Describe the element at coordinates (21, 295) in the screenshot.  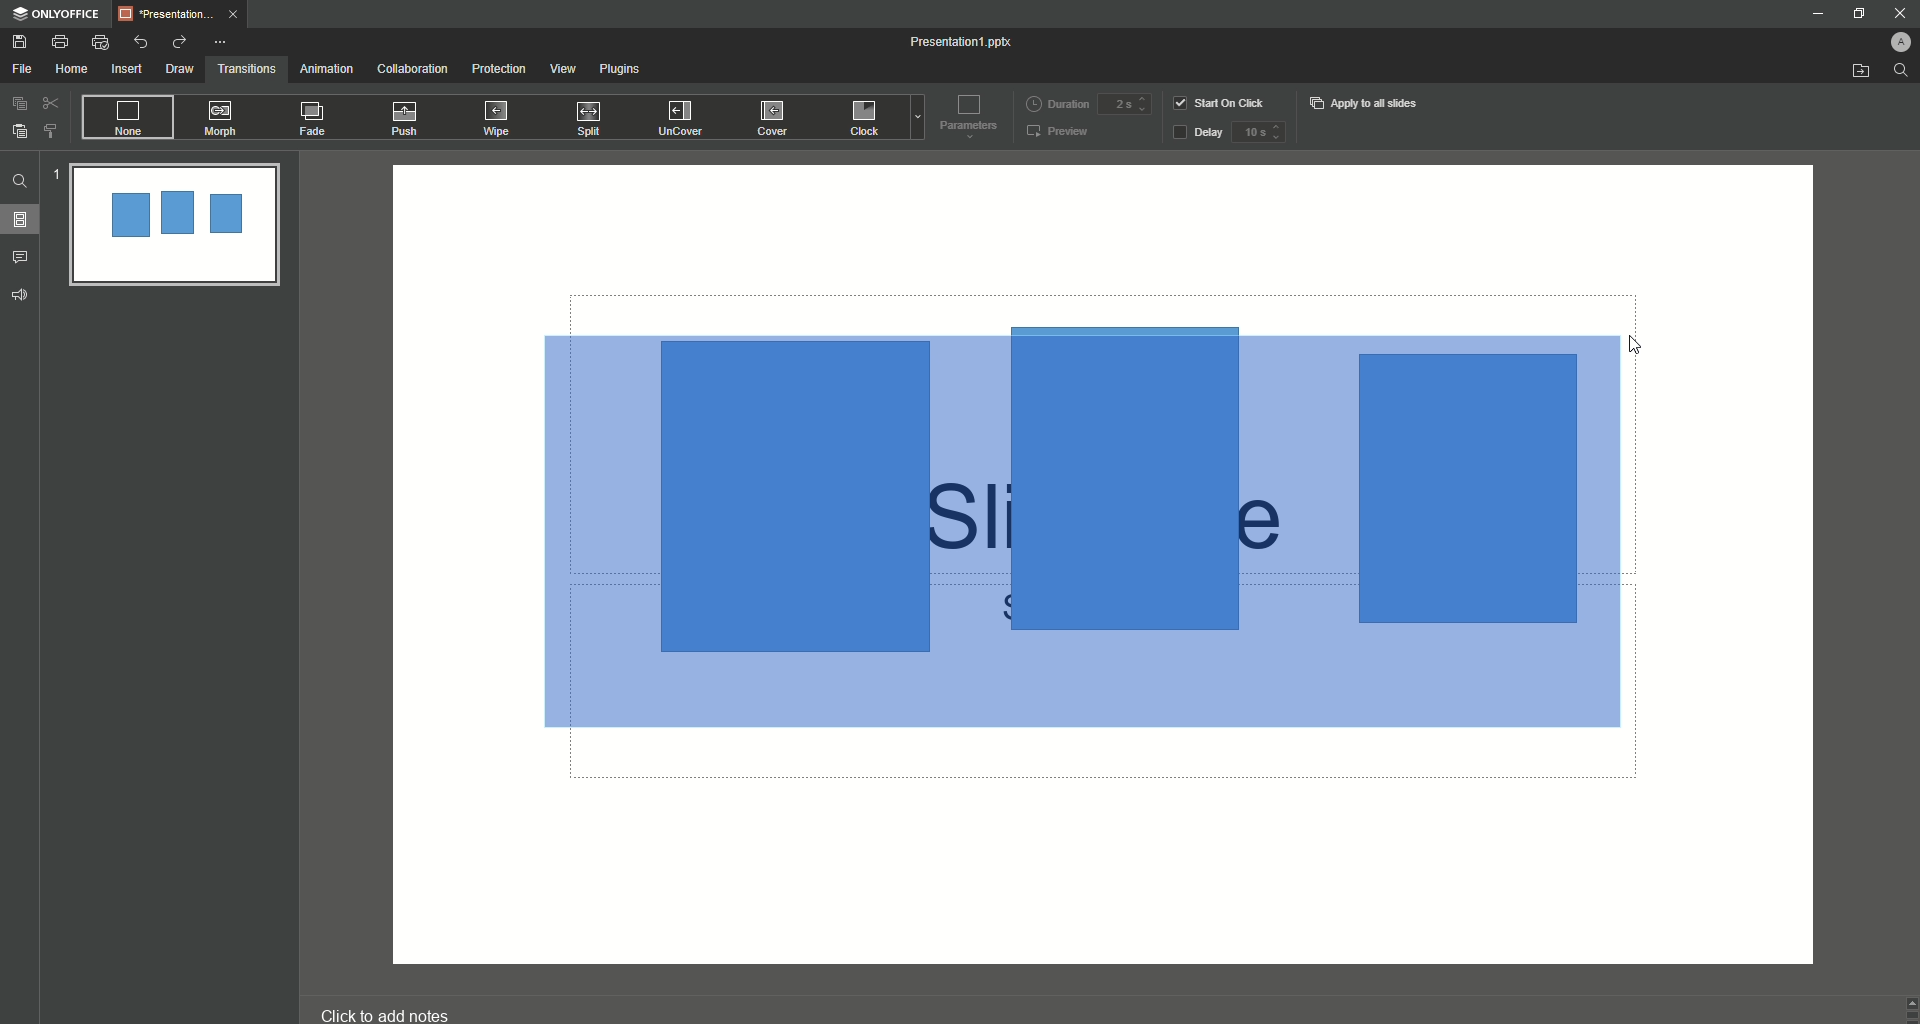
I see `Feedback` at that location.